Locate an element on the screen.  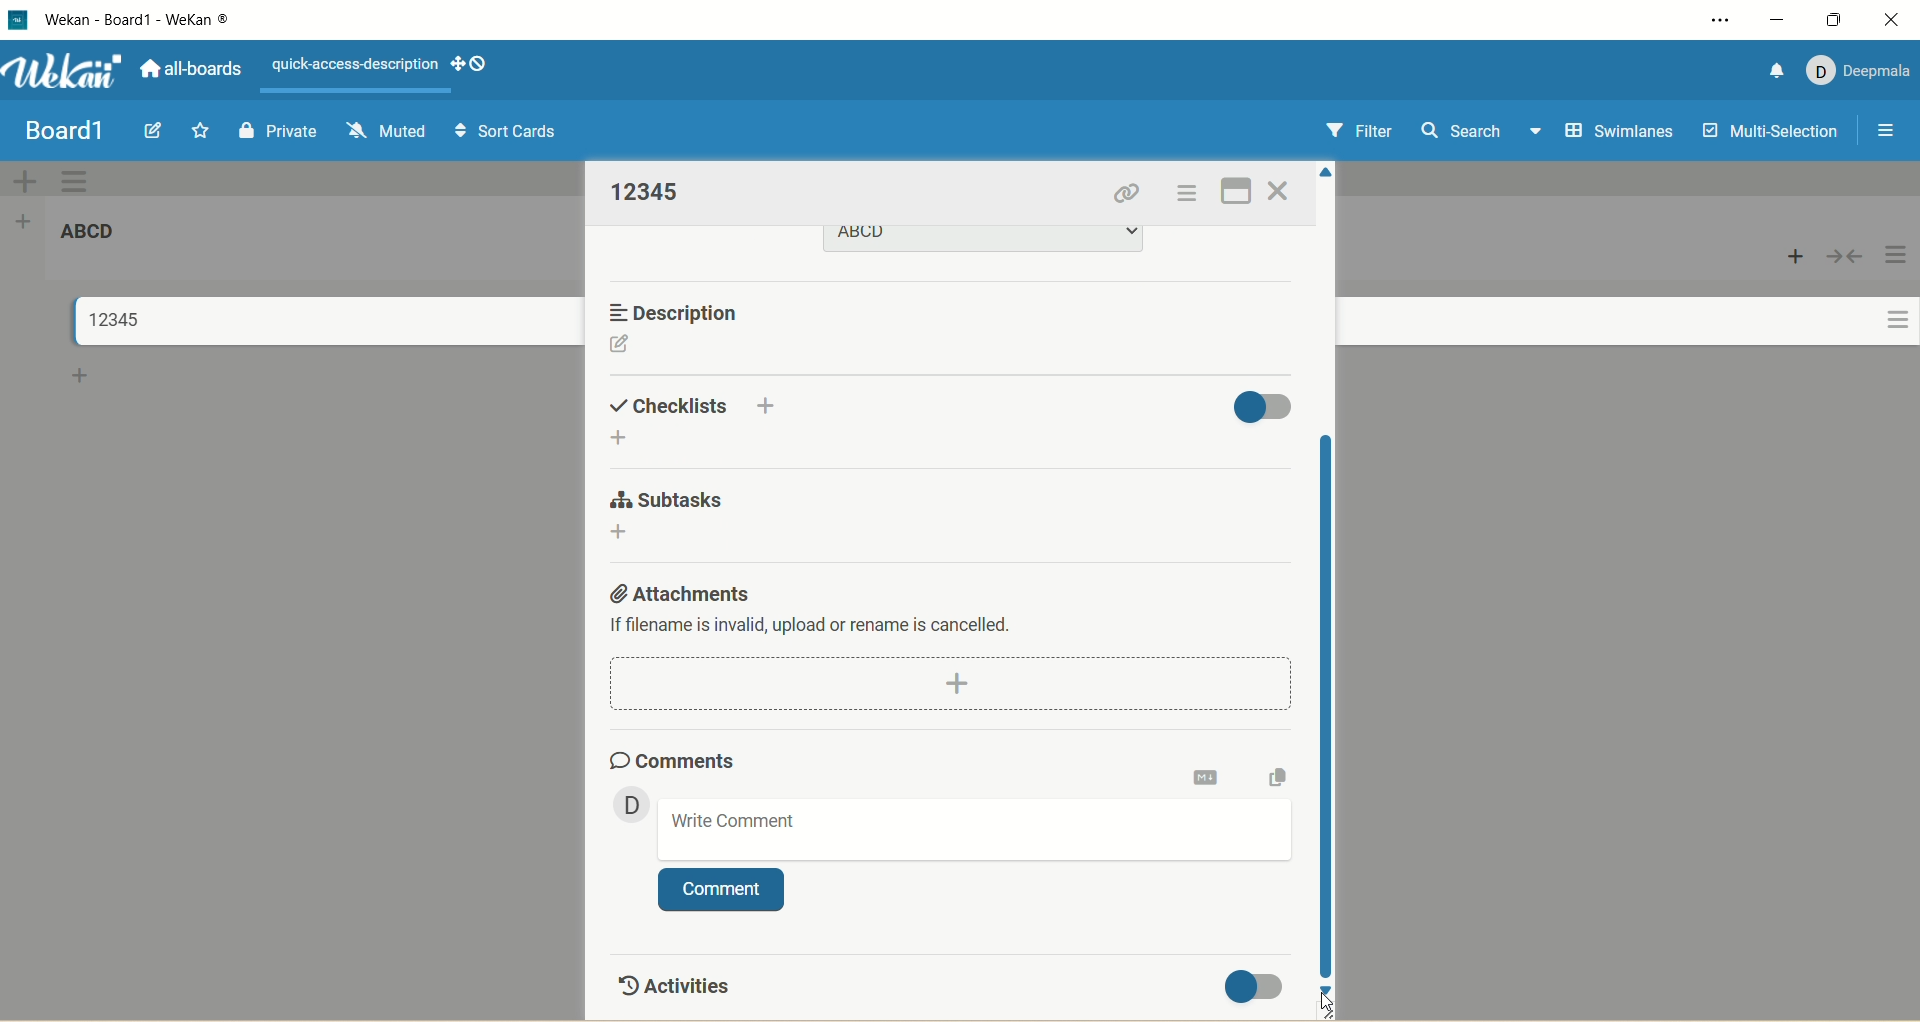
minimize is located at coordinates (1775, 20).